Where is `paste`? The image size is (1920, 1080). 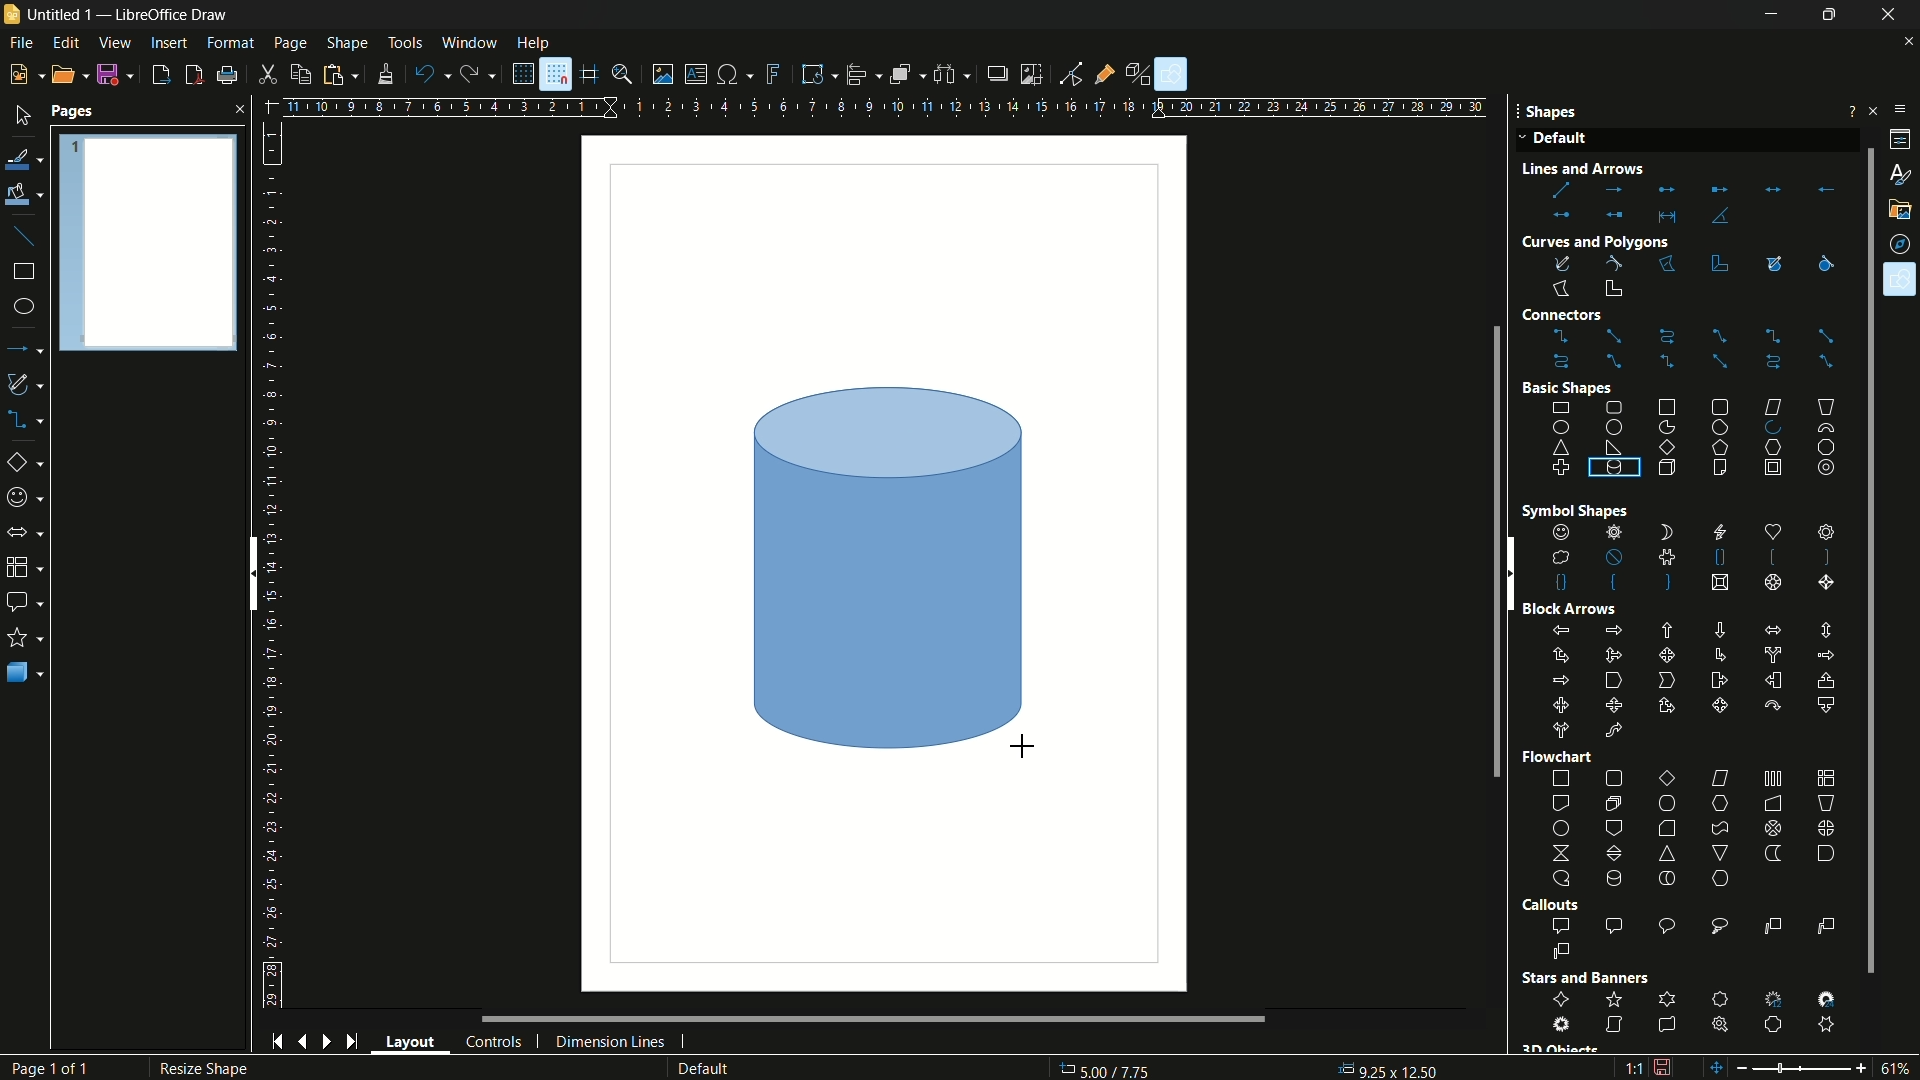 paste is located at coordinates (345, 74).